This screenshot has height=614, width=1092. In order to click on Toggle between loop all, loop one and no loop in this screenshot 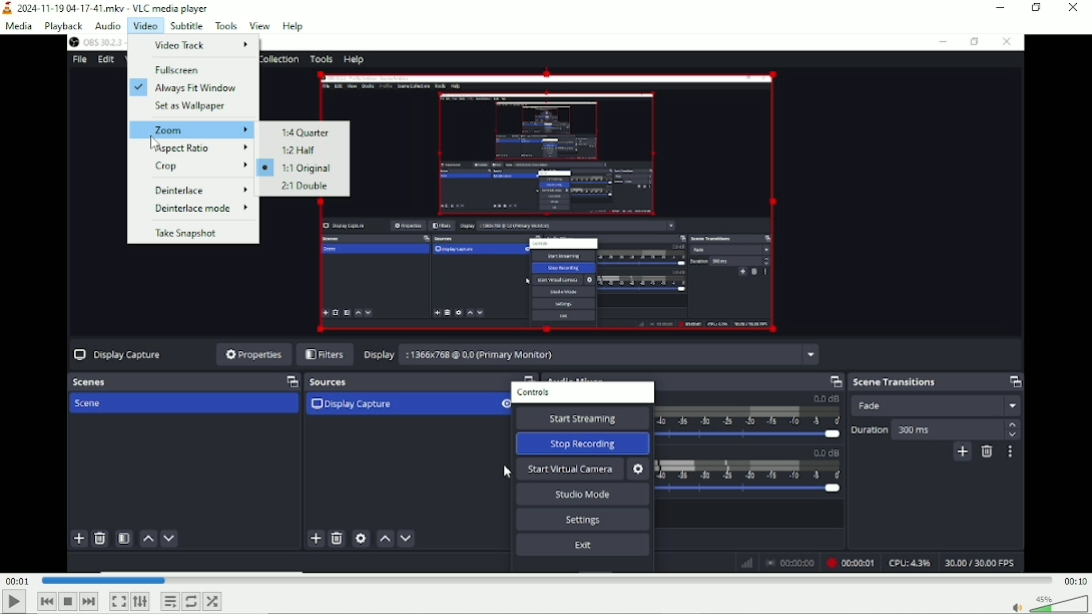, I will do `click(191, 601)`.